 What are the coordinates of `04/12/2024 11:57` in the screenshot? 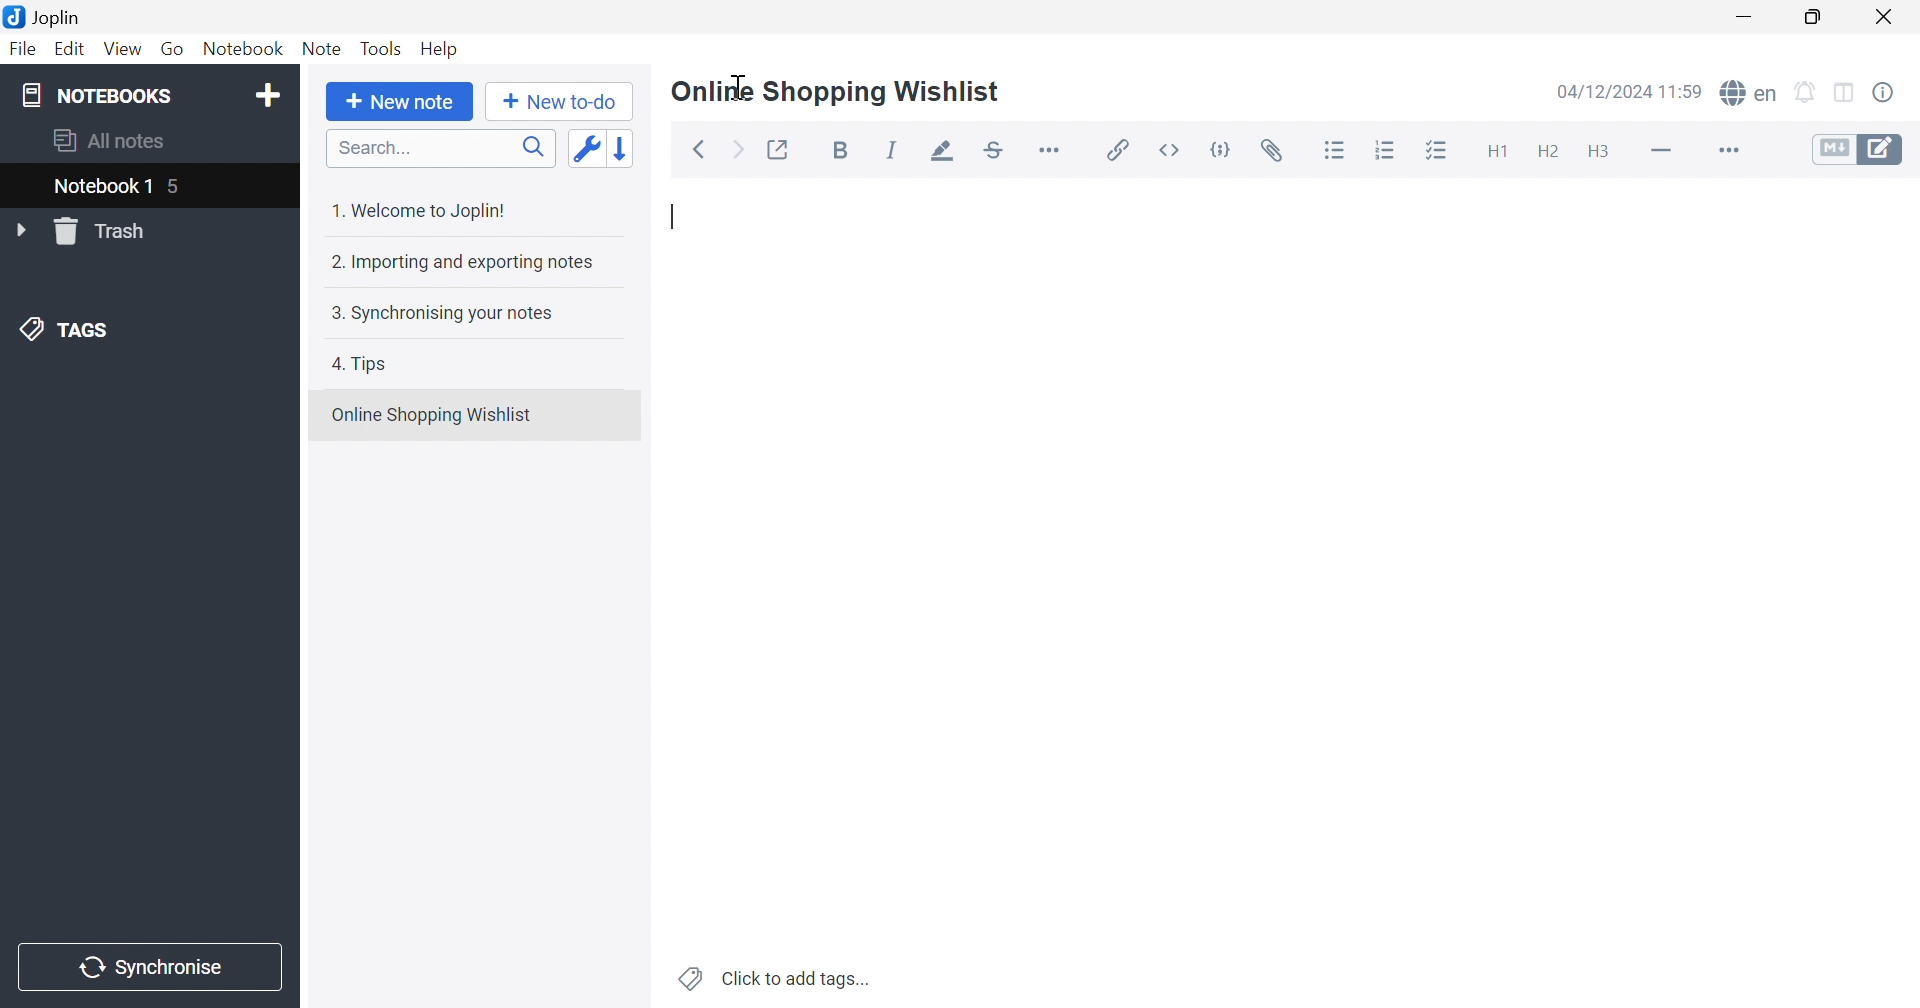 It's located at (1628, 91).